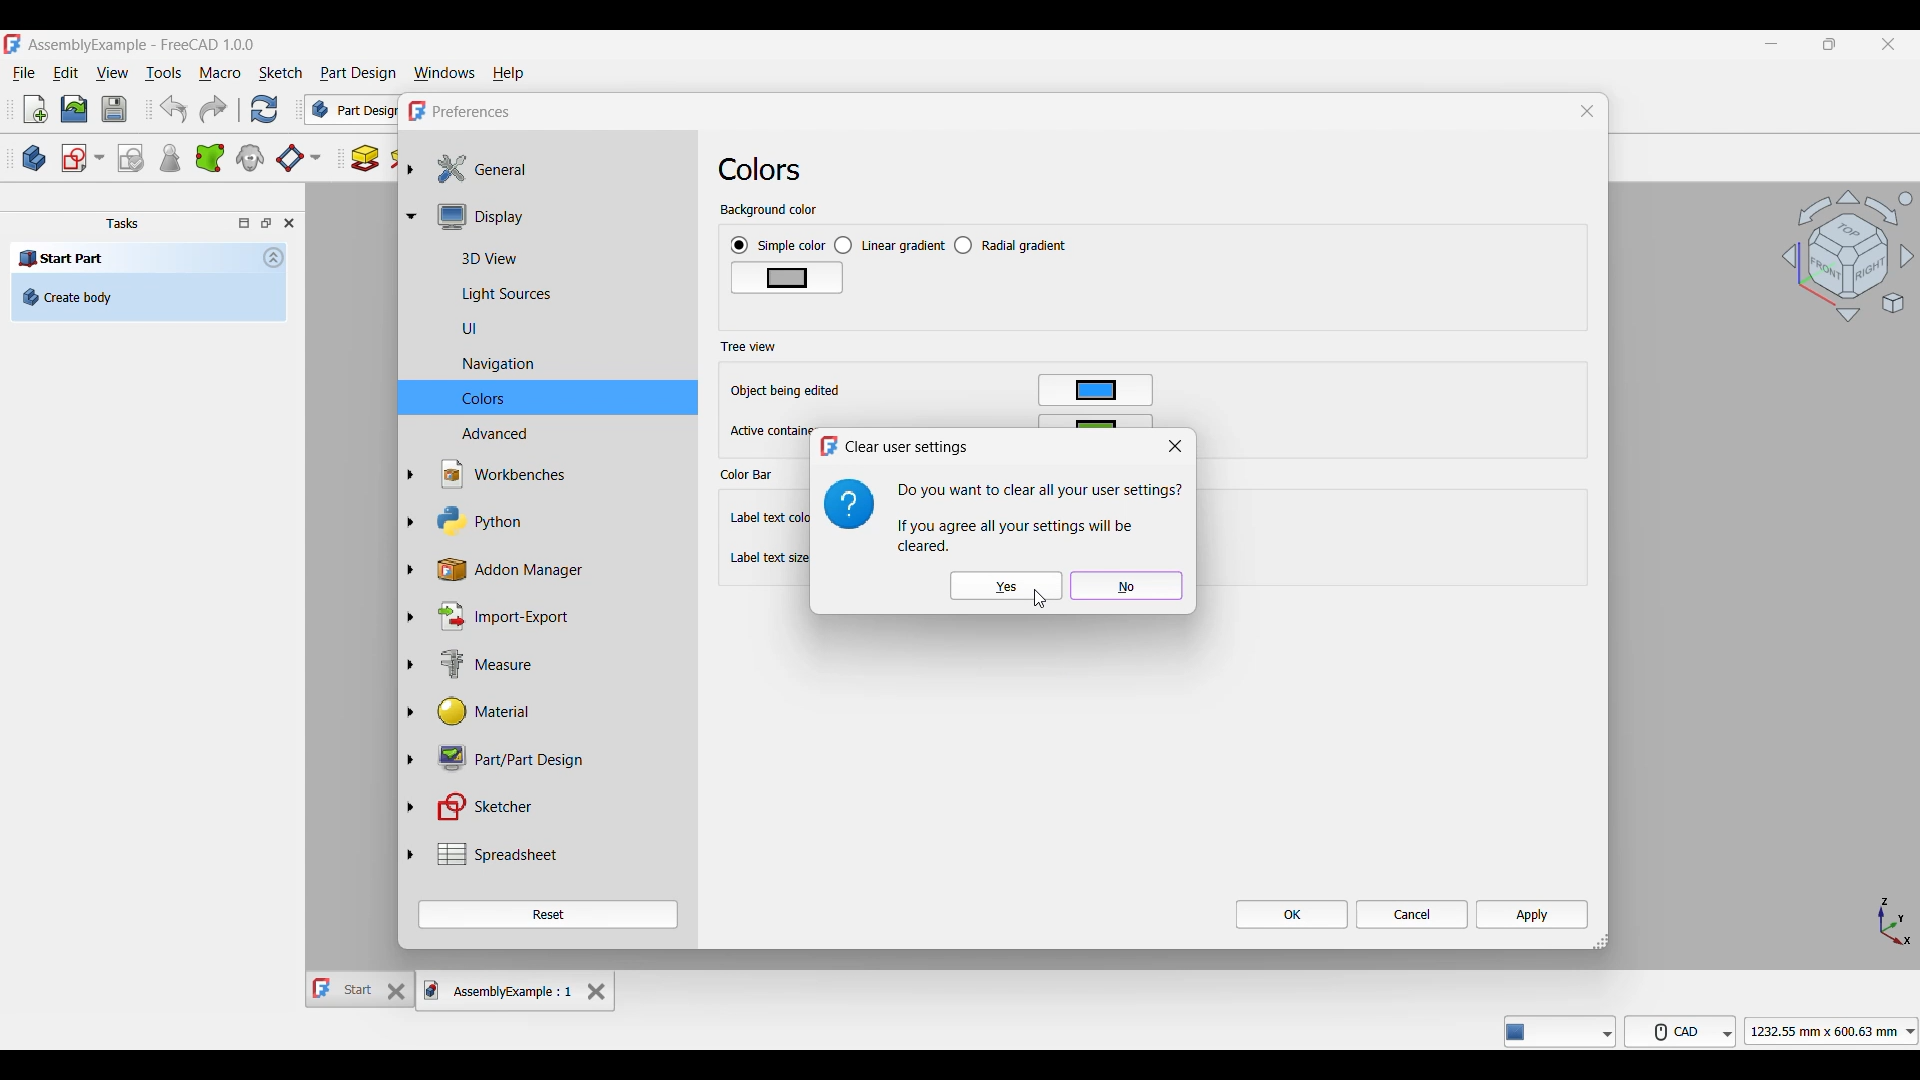  I want to click on Canvas navigation, so click(1847, 255).